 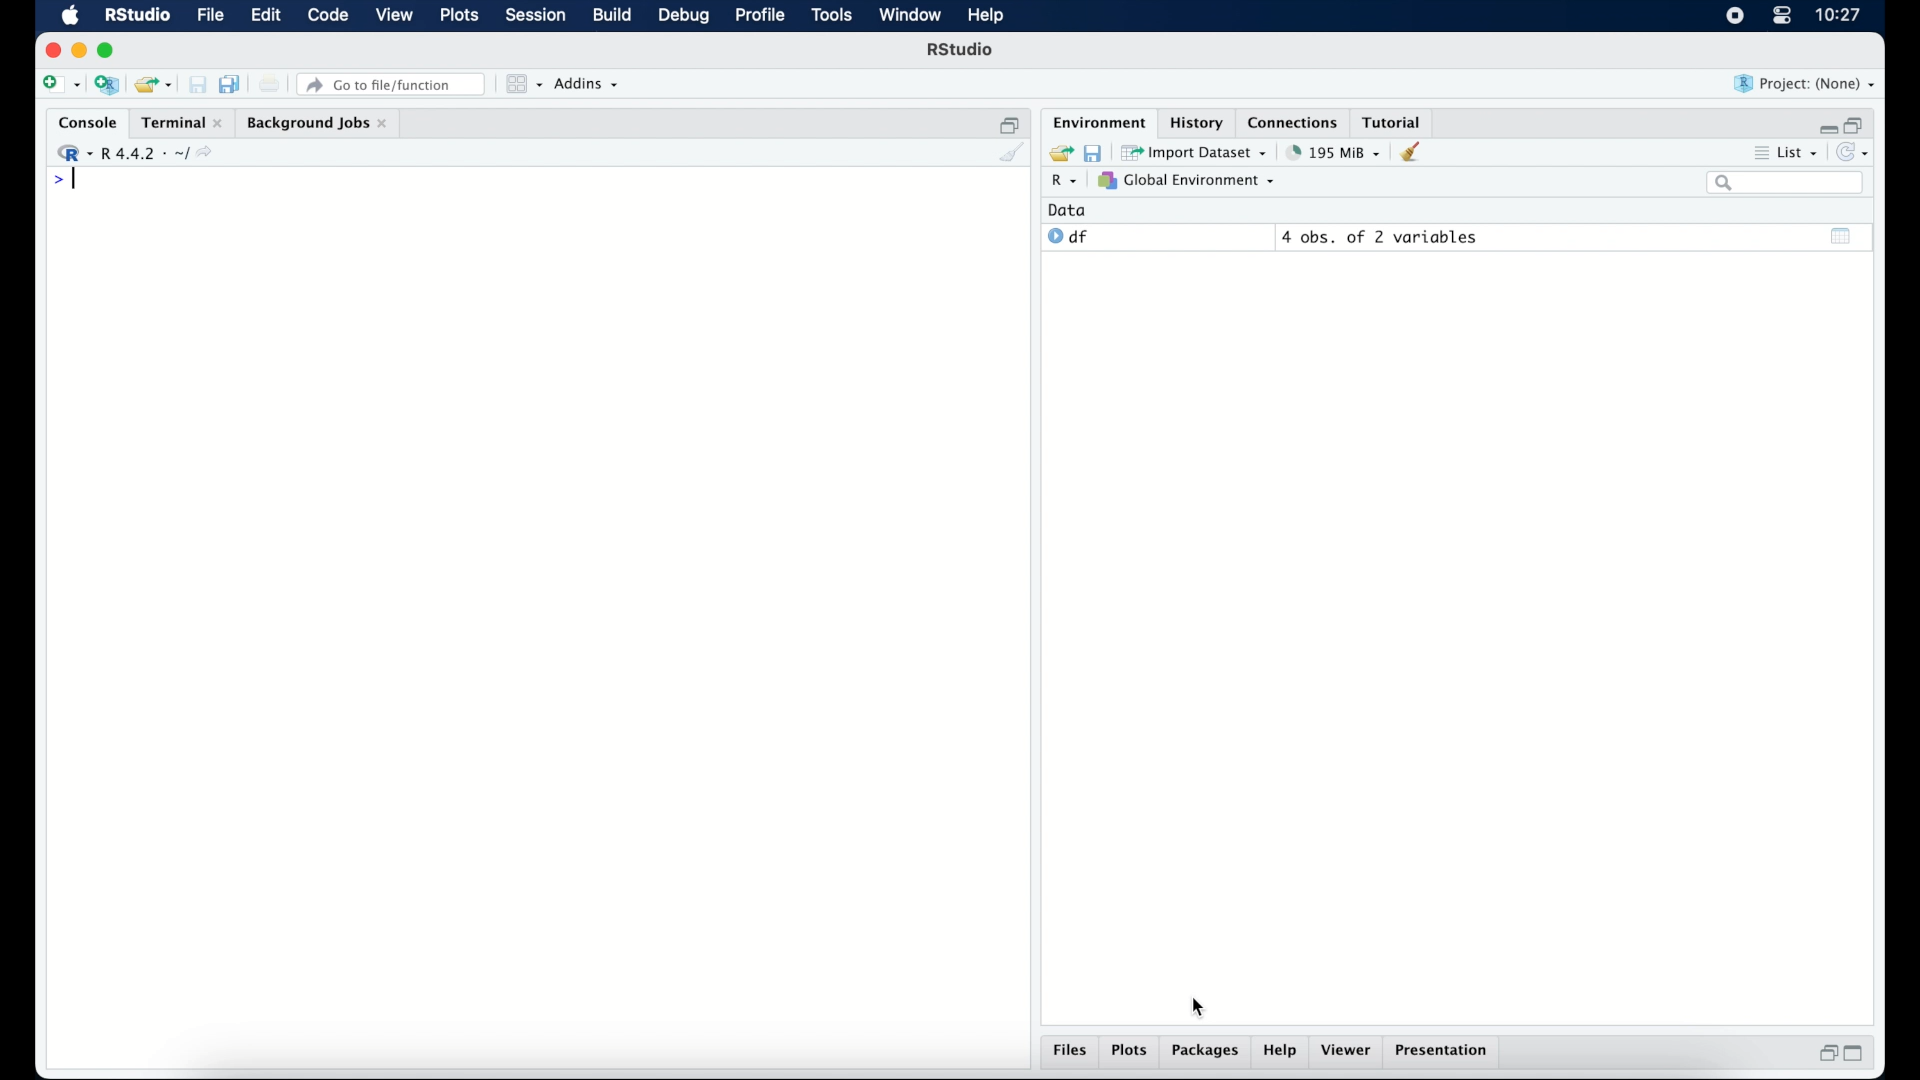 What do you see at coordinates (684, 17) in the screenshot?
I see `debug` at bounding box center [684, 17].